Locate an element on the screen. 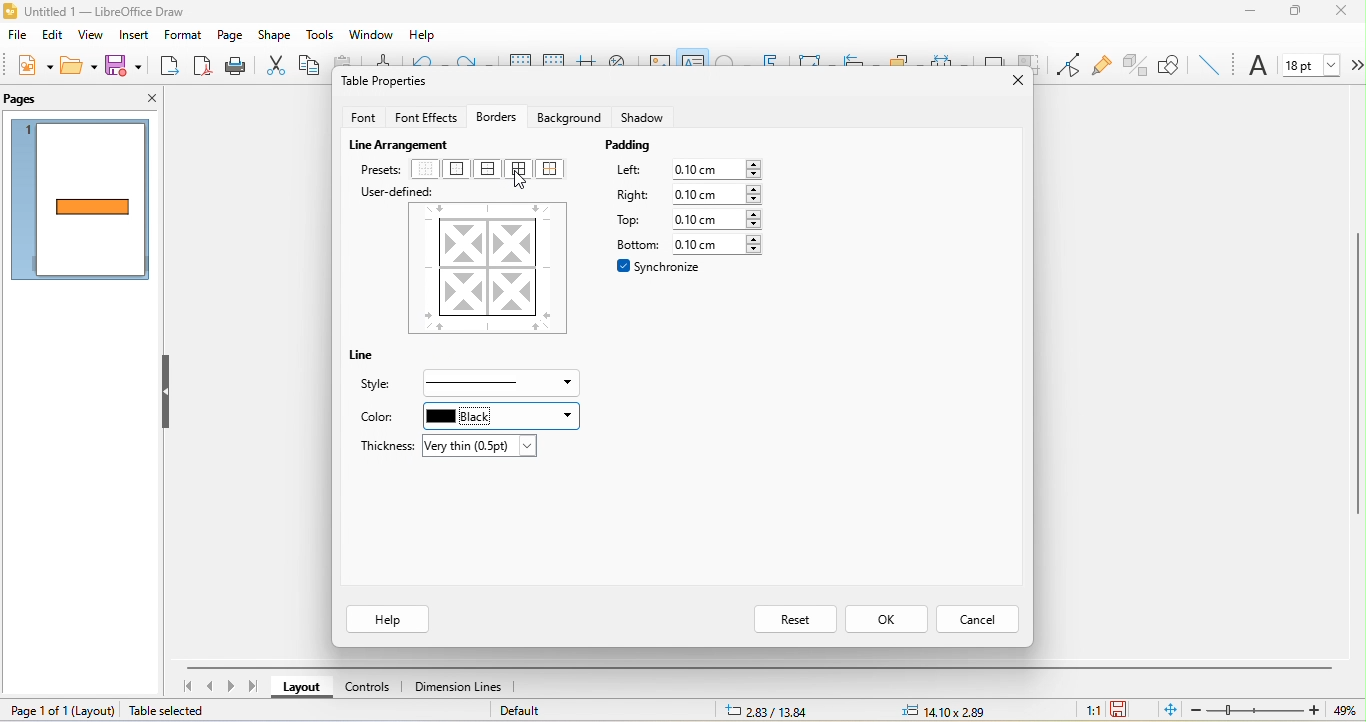 The height and width of the screenshot is (722, 1366). bottom is located at coordinates (631, 243).